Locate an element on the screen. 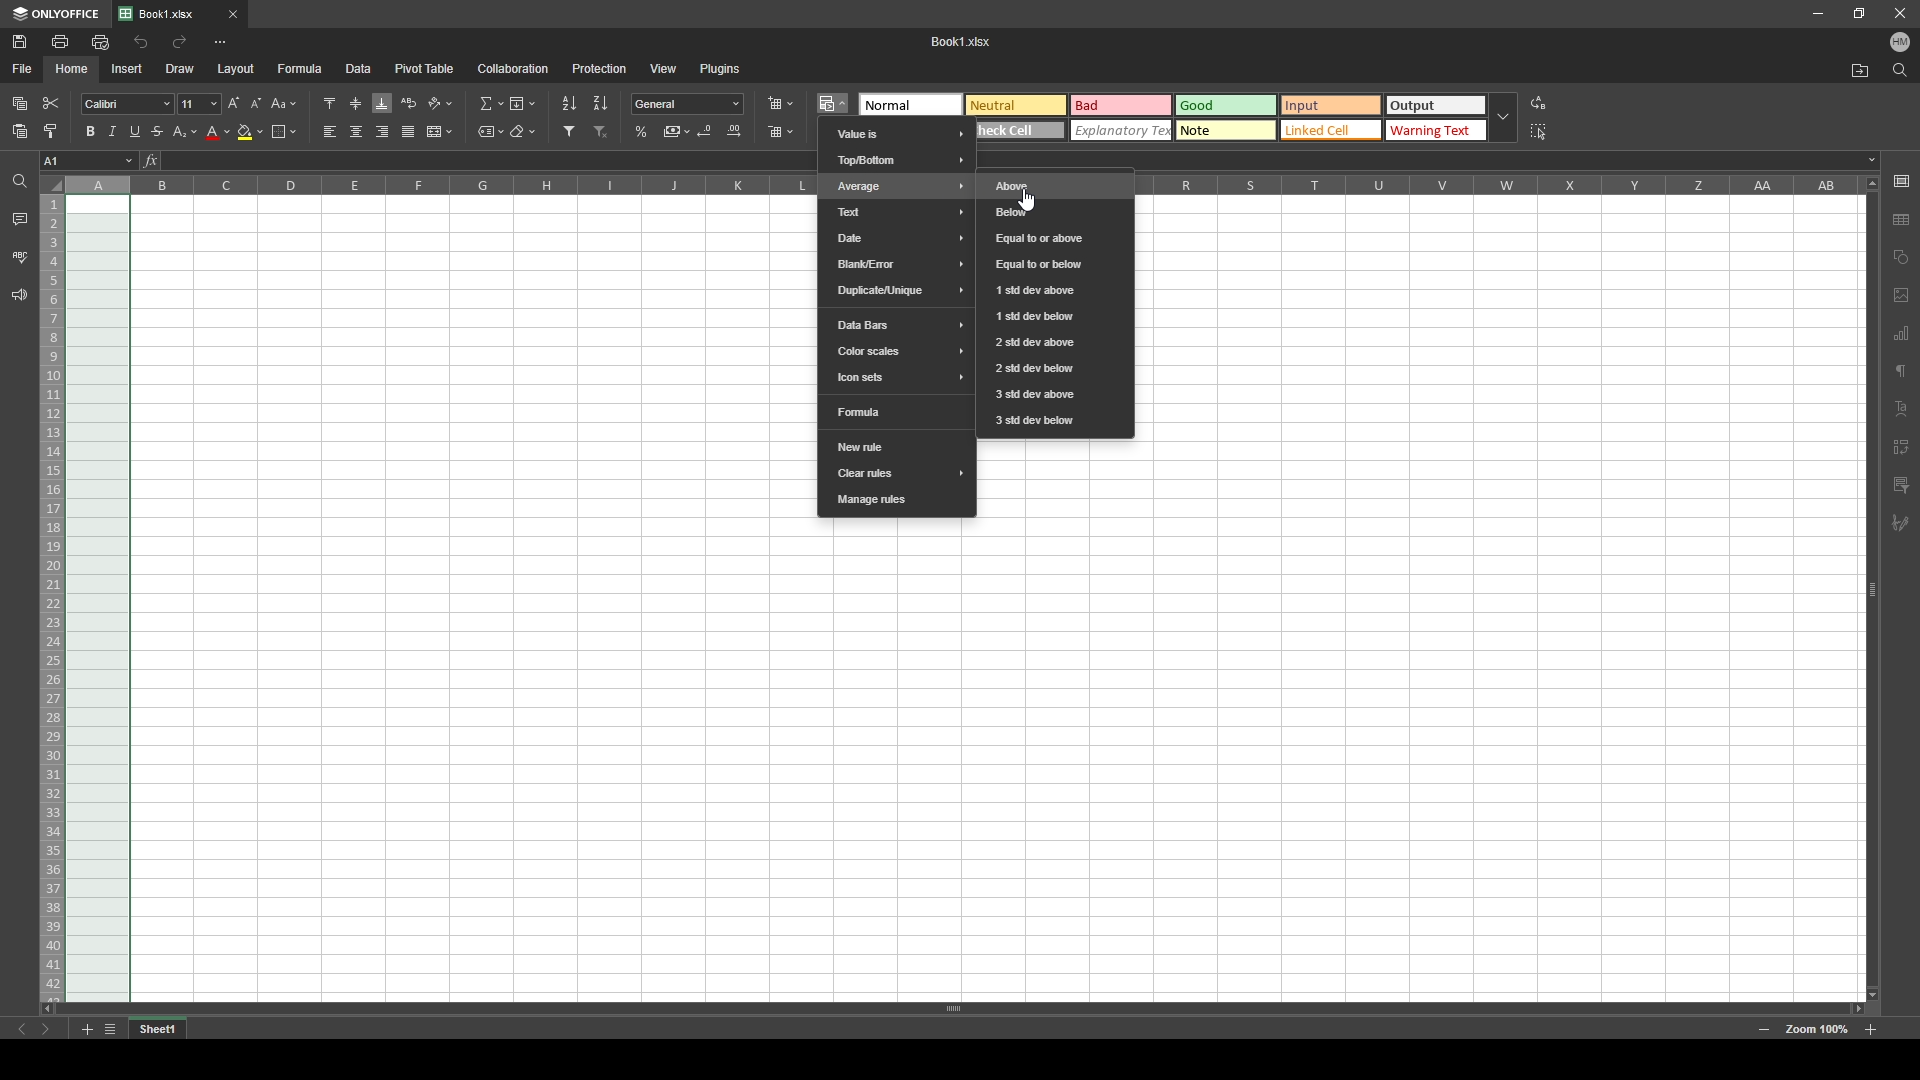 The image size is (1920, 1080). print file is located at coordinates (59, 41).